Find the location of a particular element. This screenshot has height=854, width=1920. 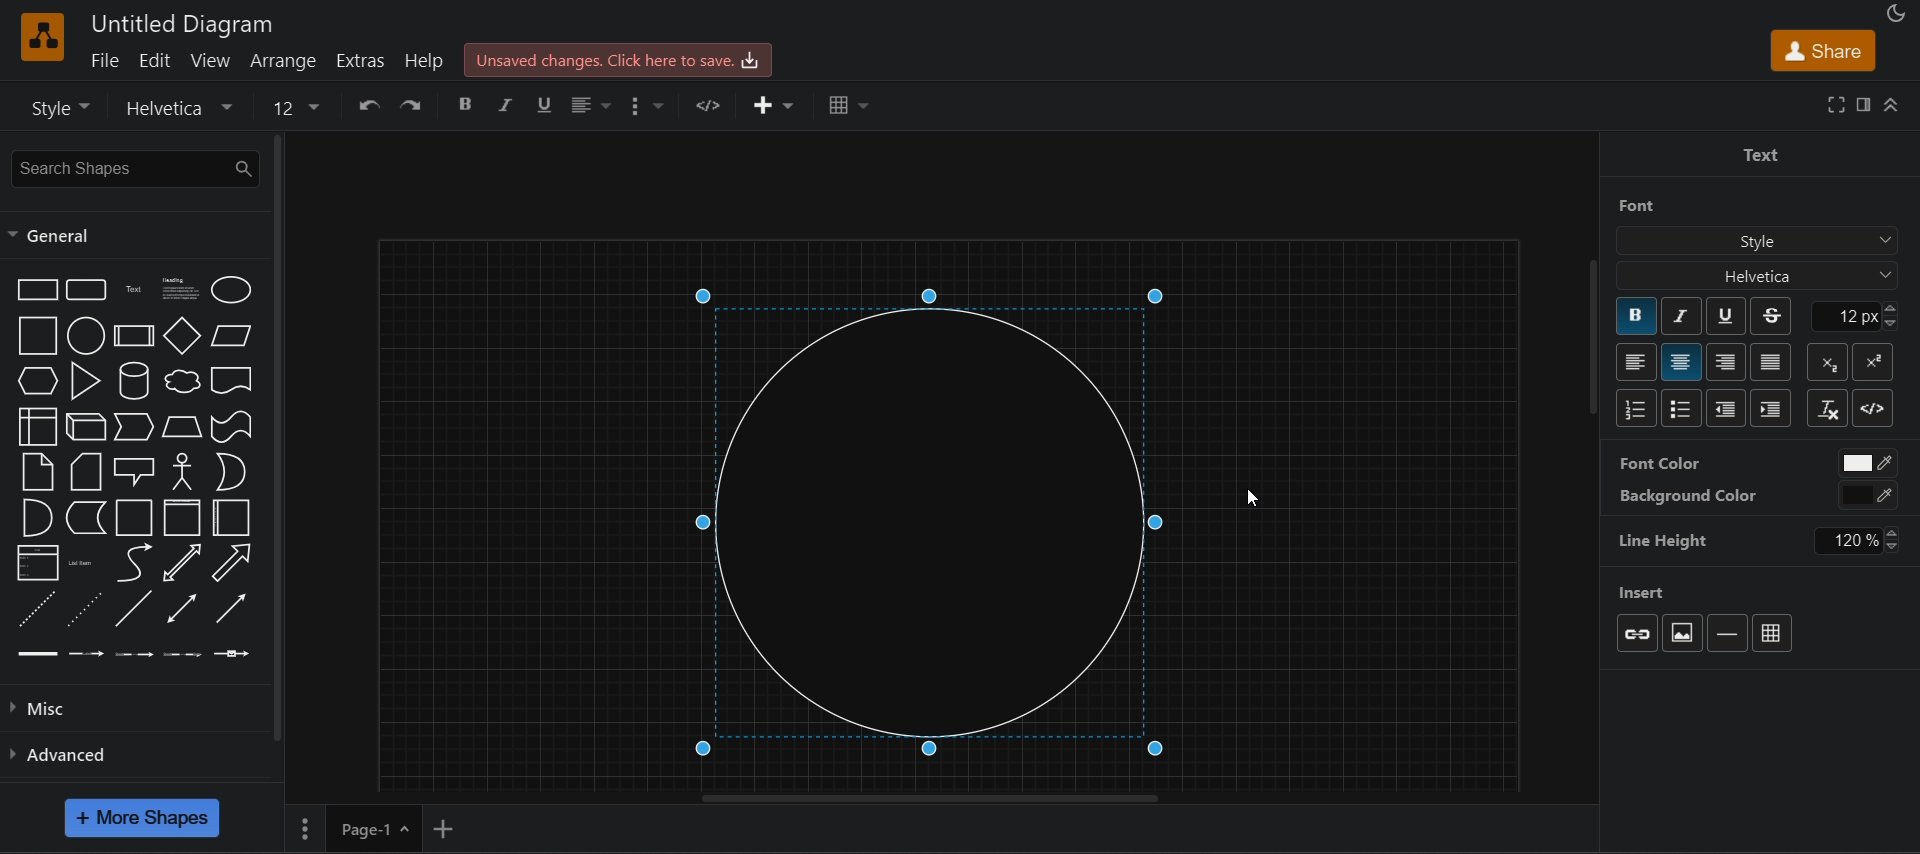

list item is located at coordinates (84, 564).